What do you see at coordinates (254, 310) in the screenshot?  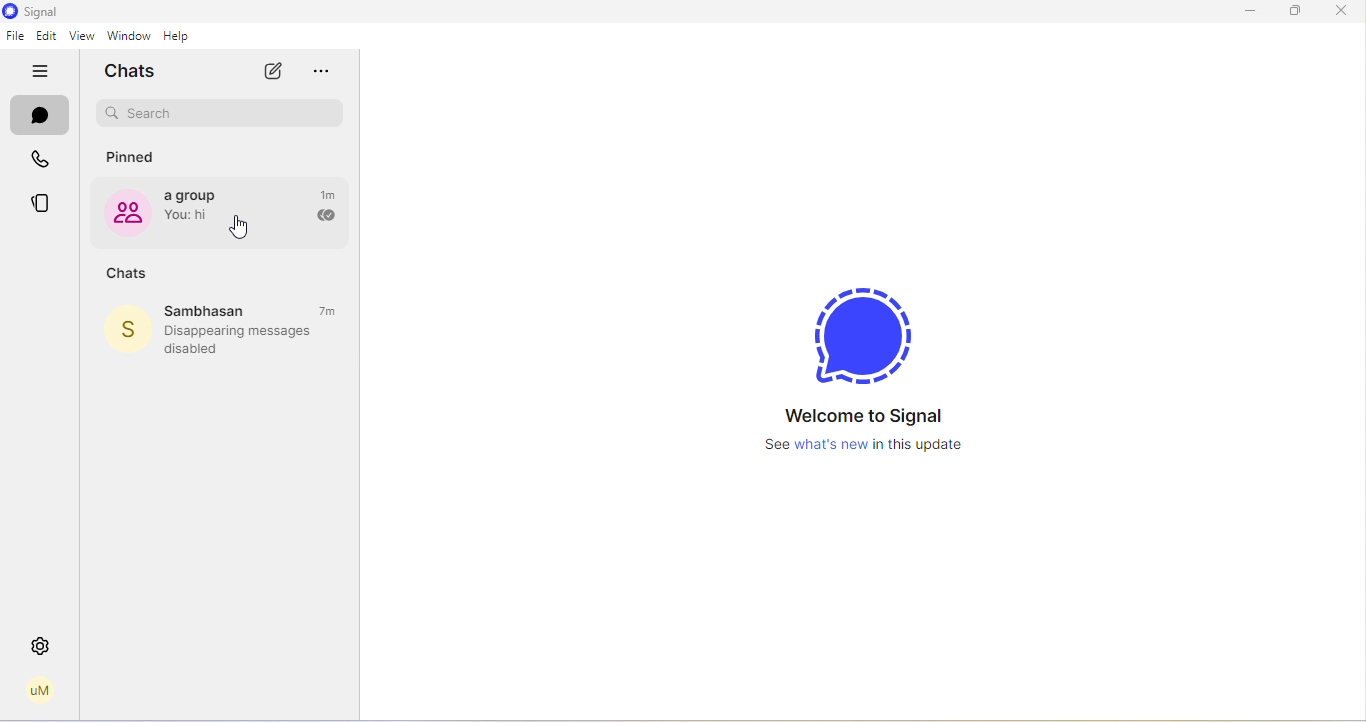 I see `chat with Sambhasan` at bounding box center [254, 310].